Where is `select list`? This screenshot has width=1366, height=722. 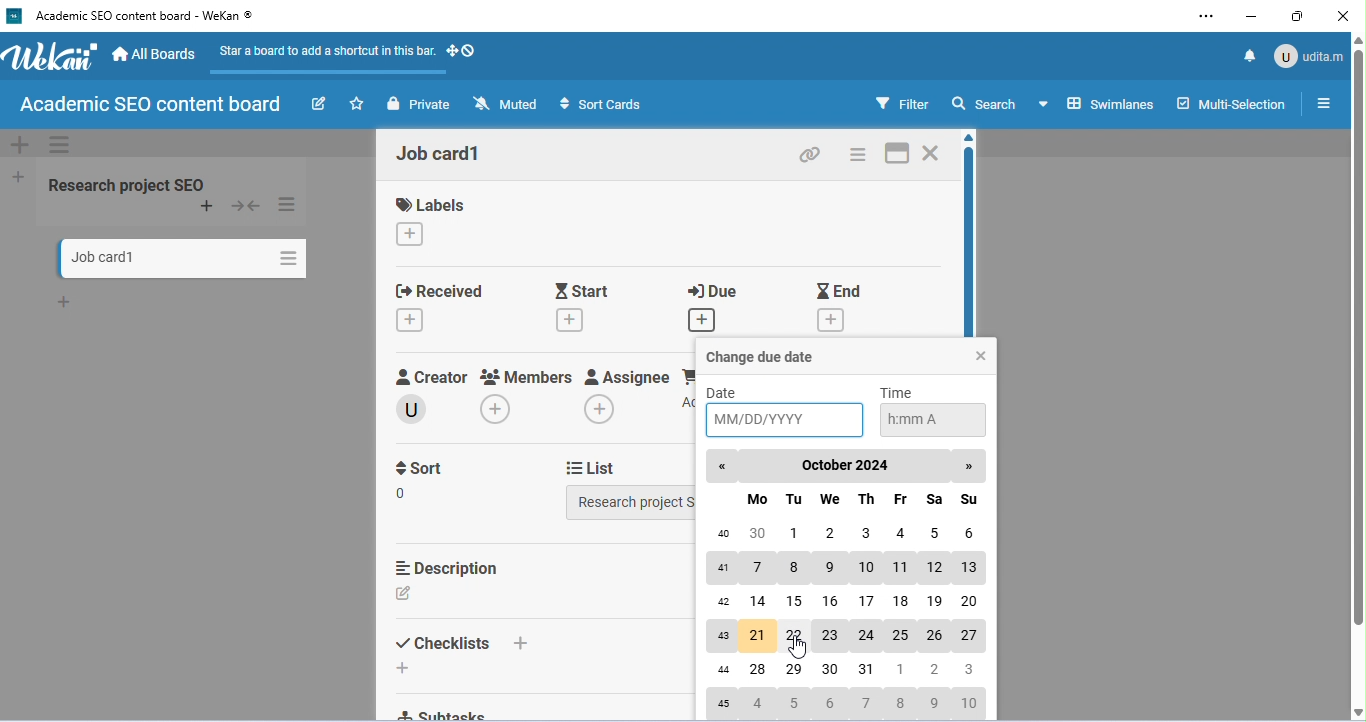 select list is located at coordinates (633, 503).